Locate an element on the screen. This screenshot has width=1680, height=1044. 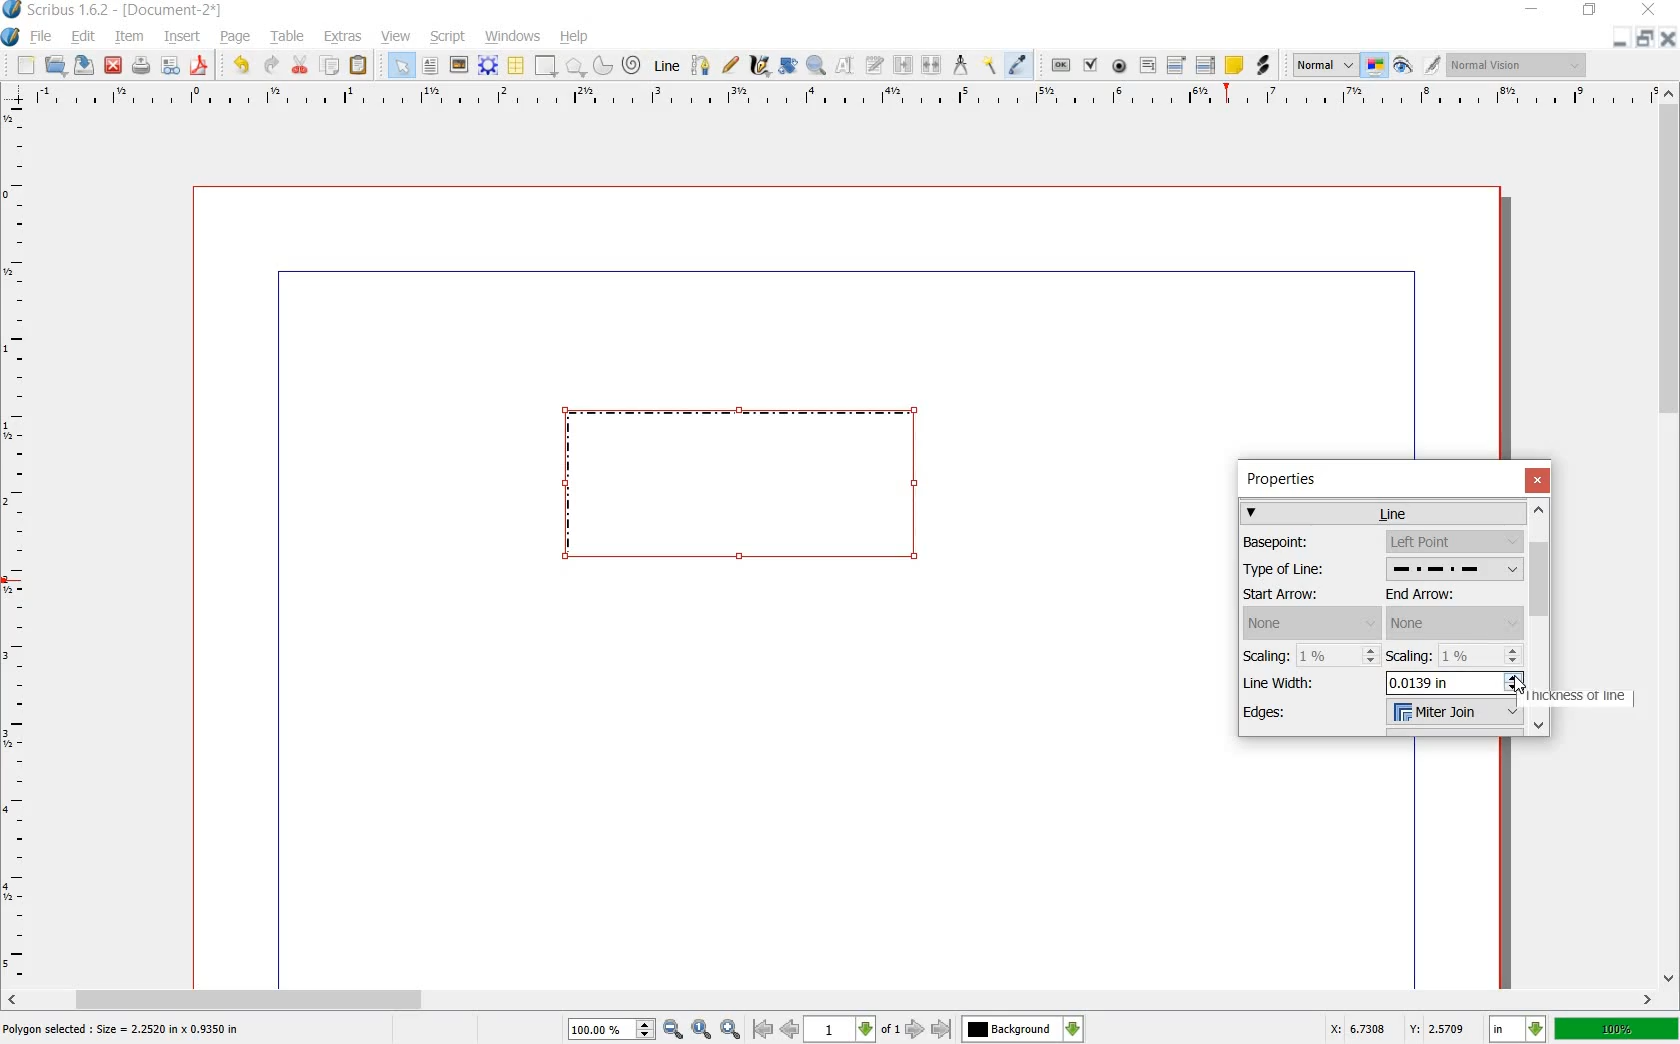
IMAGE is located at coordinates (459, 64).